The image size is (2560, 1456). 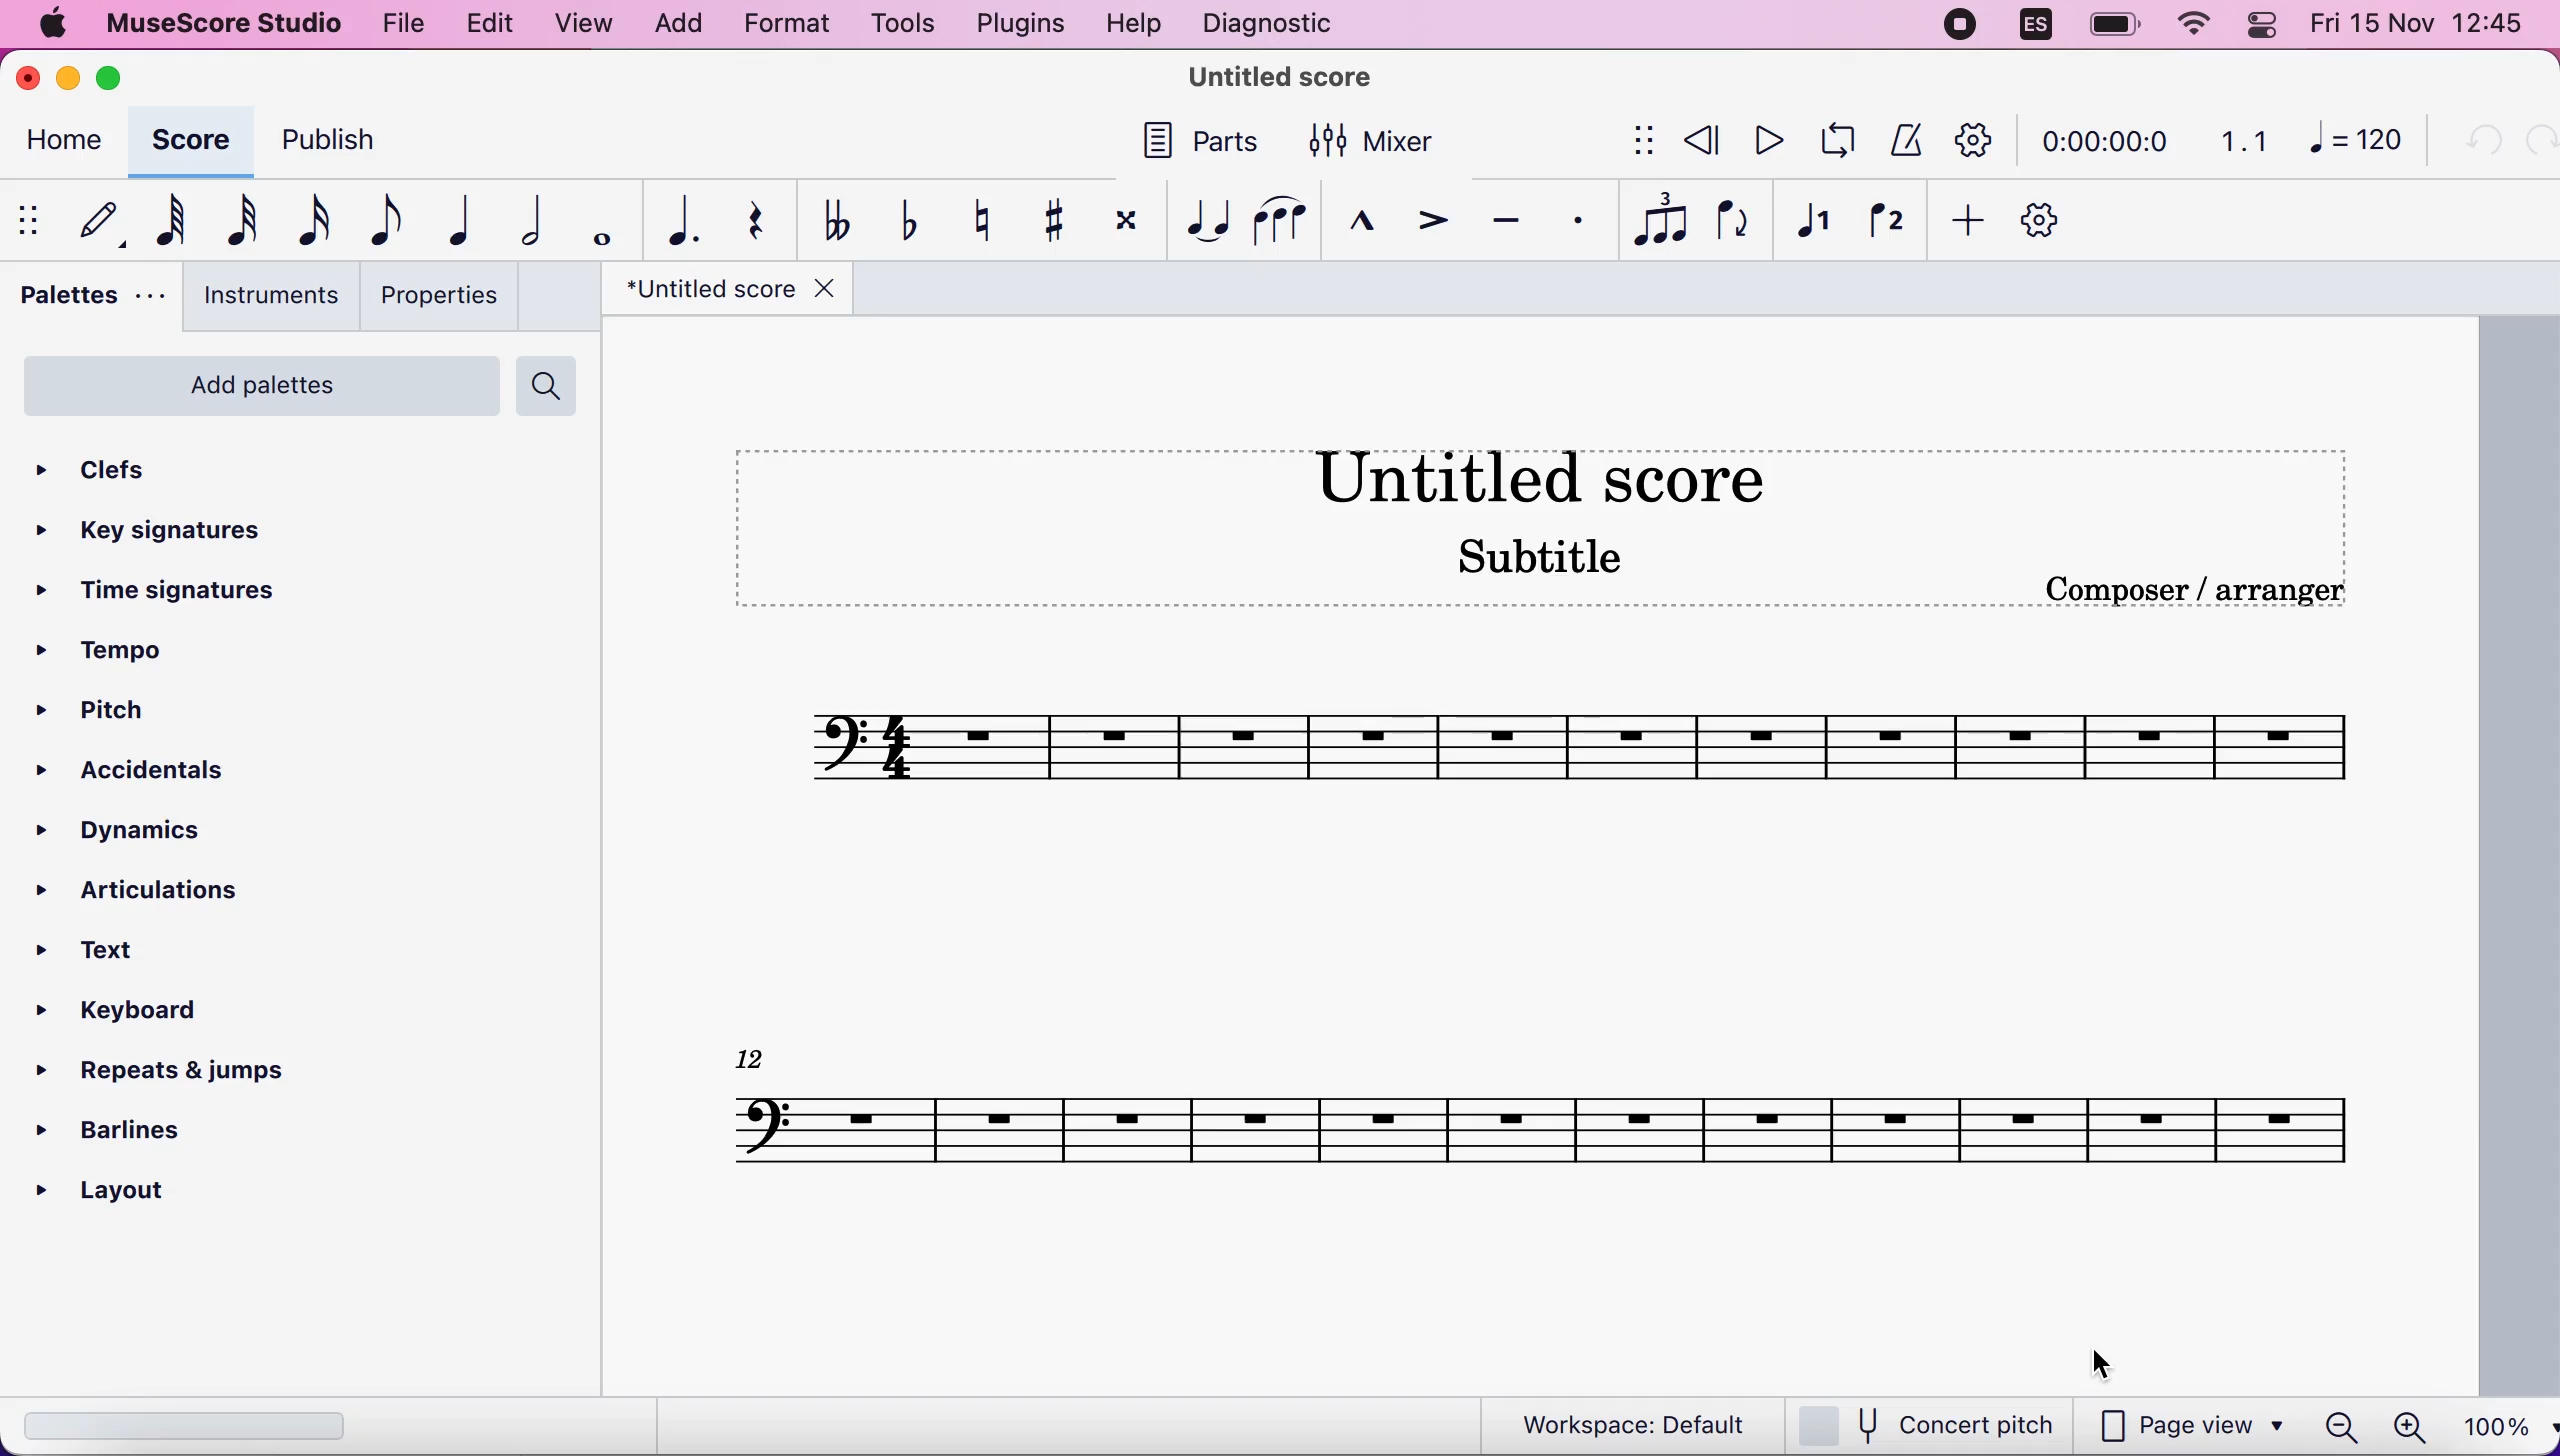 I want to click on 1.1 time, so click(x=2243, y=142).